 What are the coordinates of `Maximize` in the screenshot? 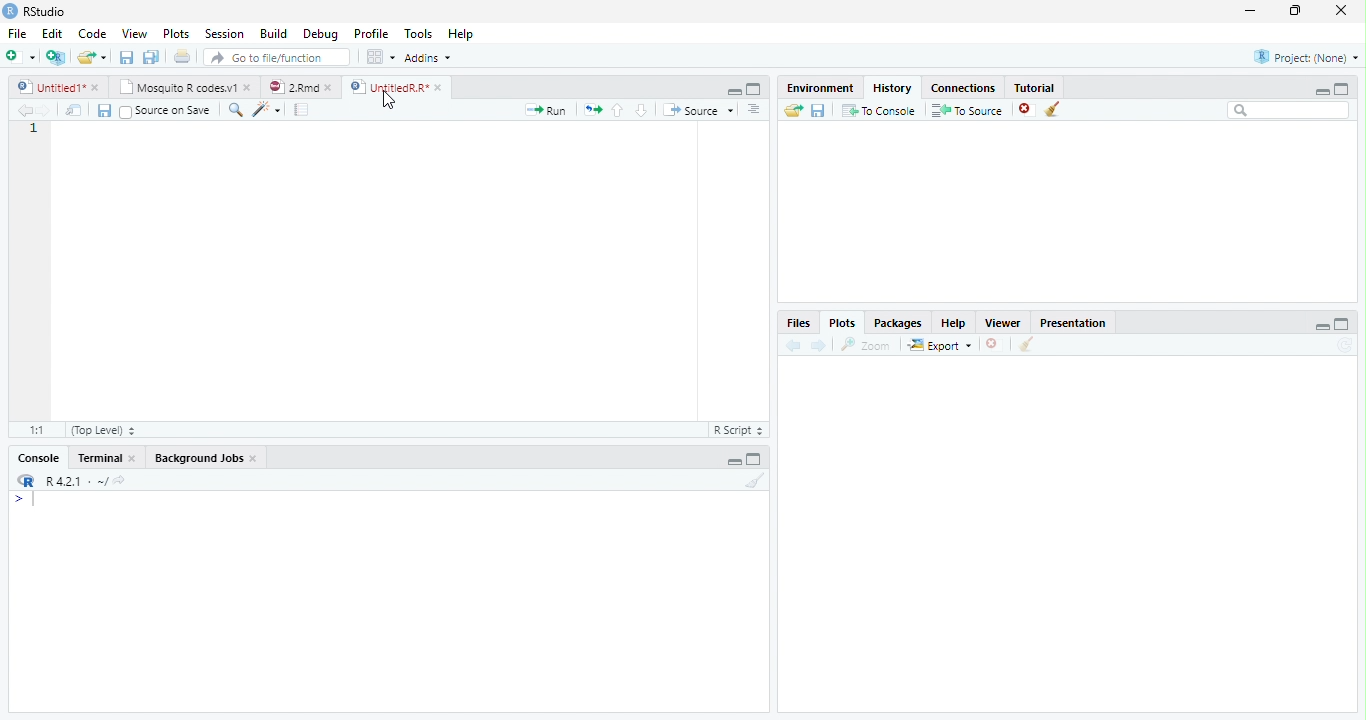 It's located at (1342, 90).